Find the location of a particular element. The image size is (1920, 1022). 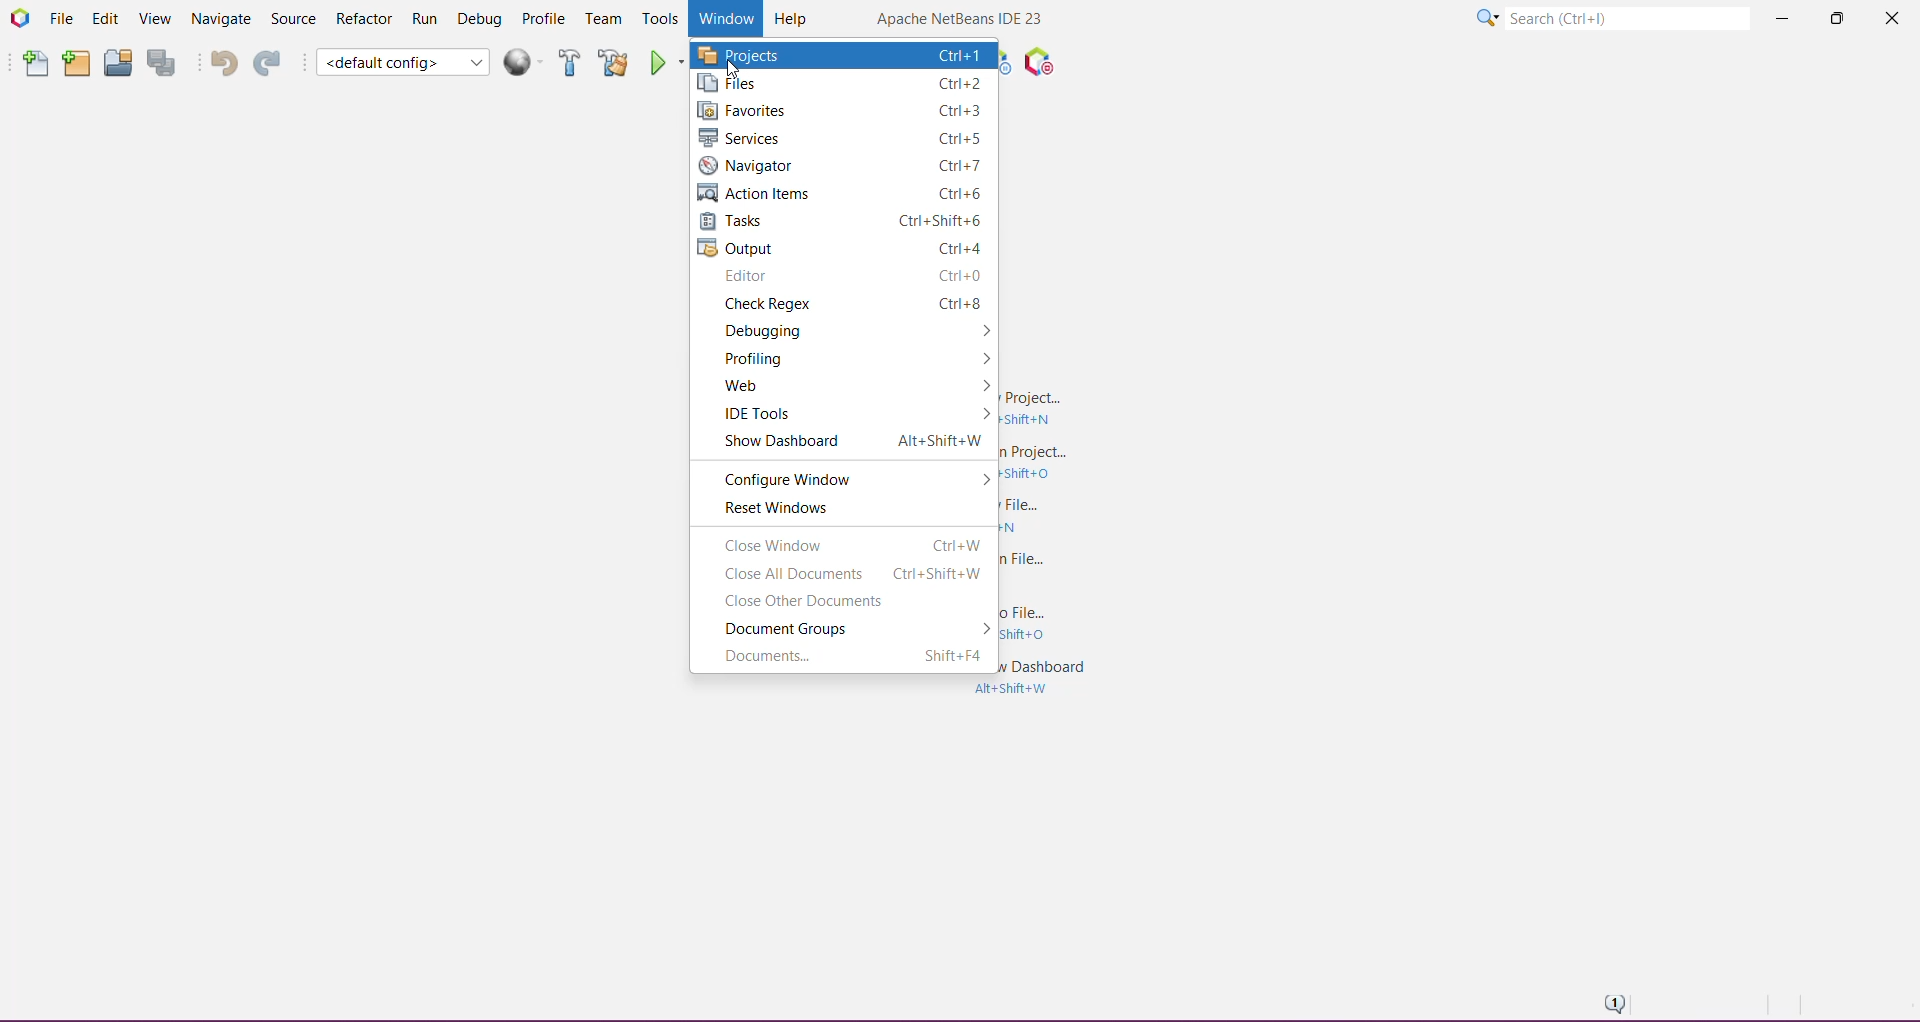

More Options is located at coordinates (979, 415).